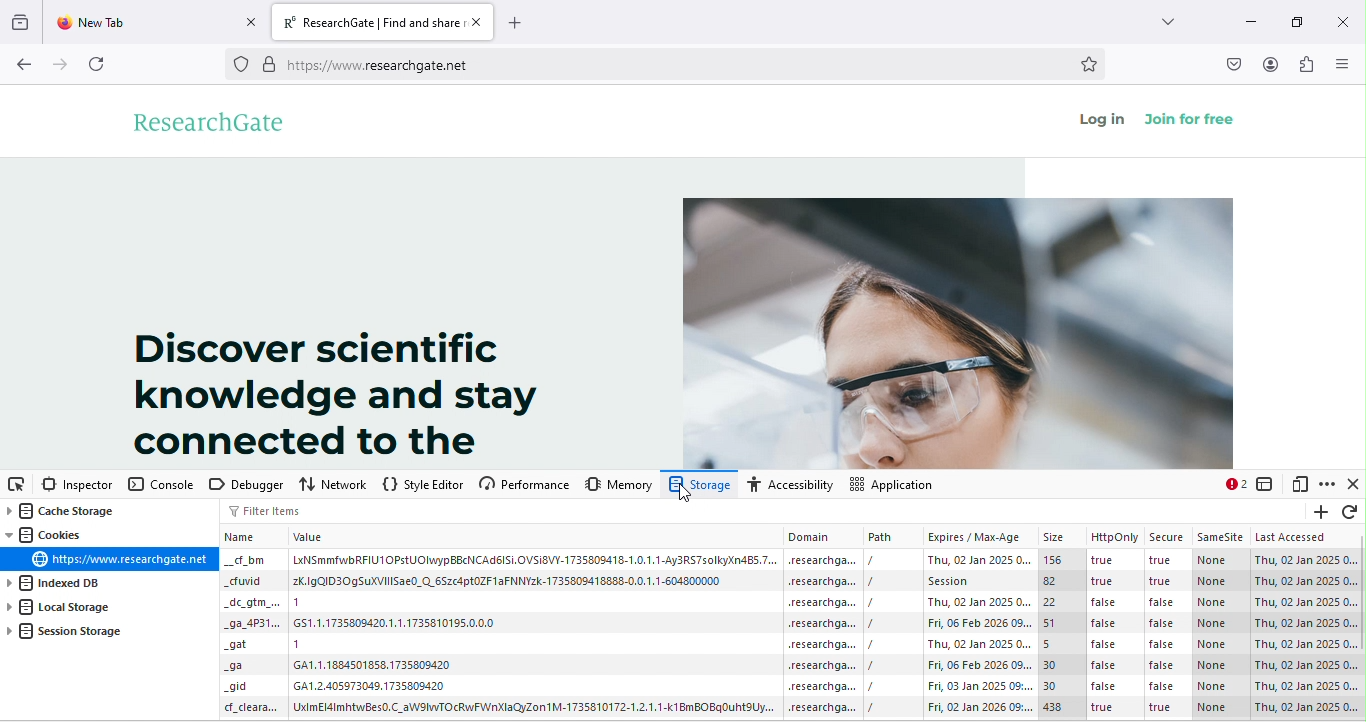 The height and width of the screenshot is (722, 1366). Describe the element at coordinates (1106, 582) in the screenshot. I see `true` at that location.